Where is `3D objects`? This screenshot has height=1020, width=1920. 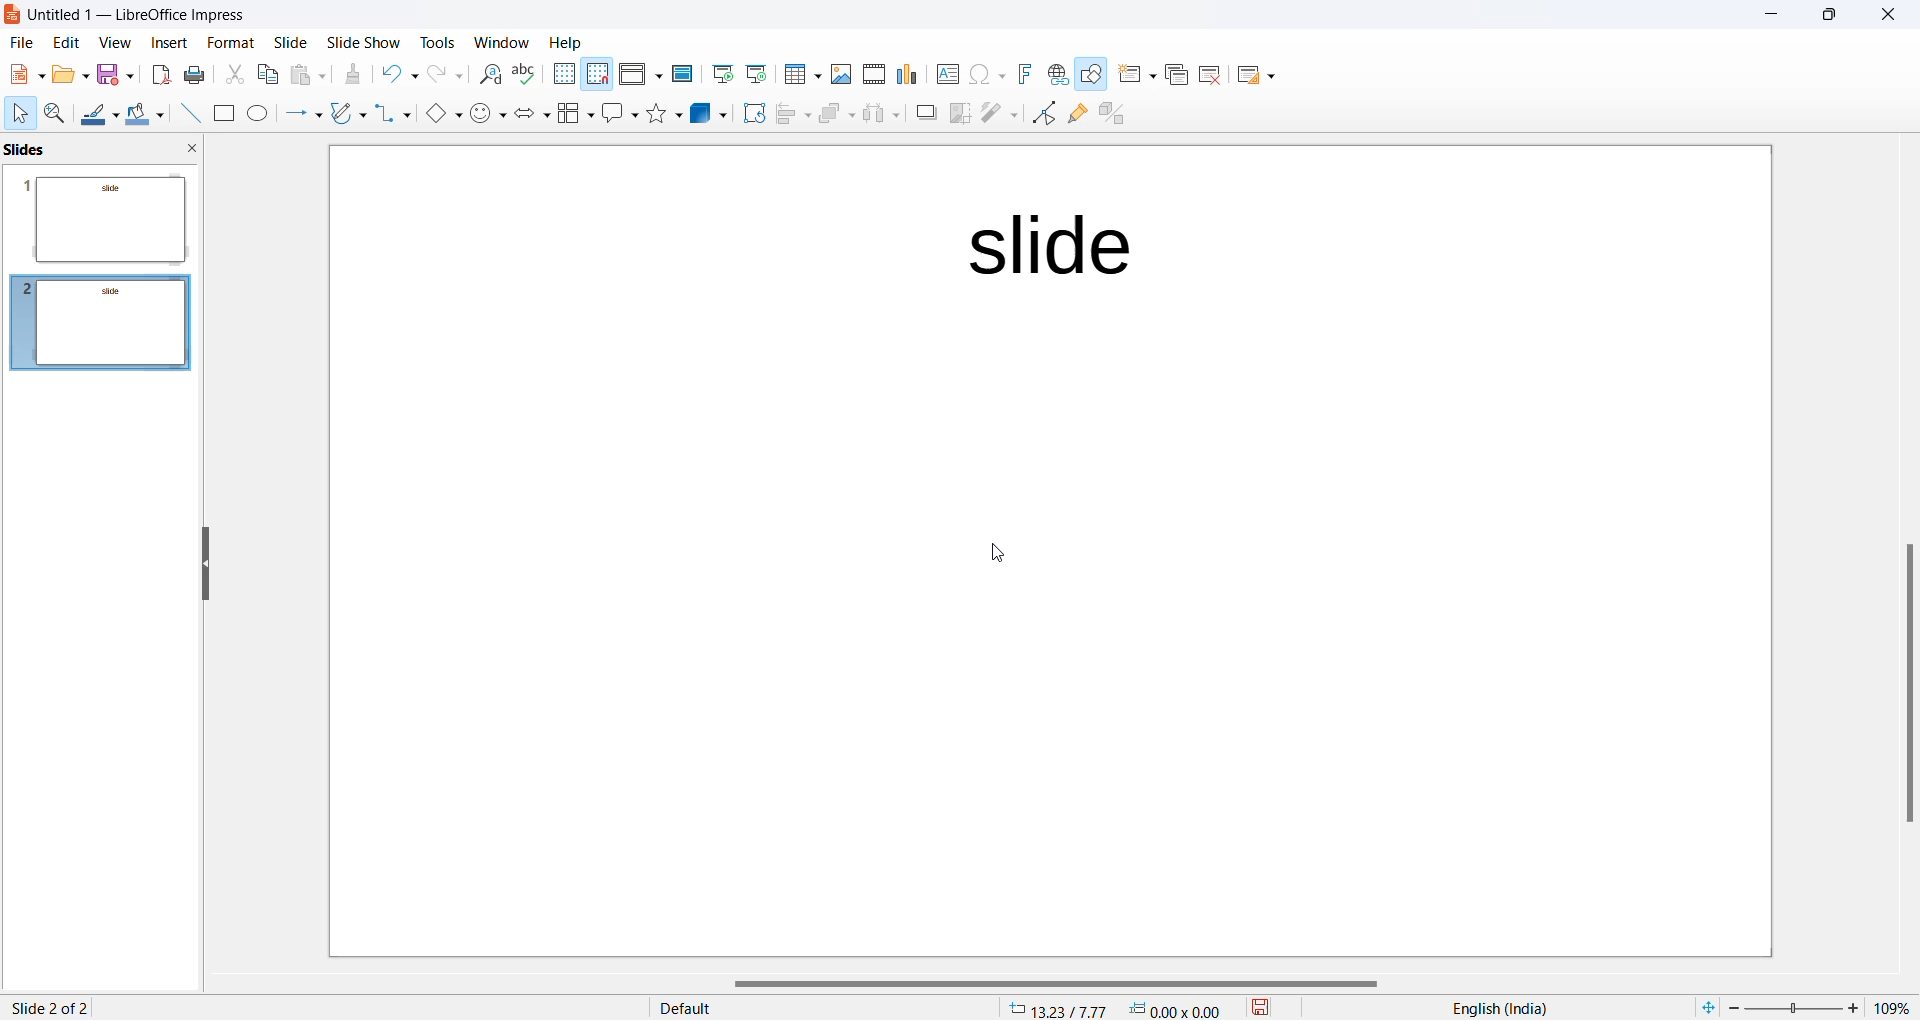 3D objects is located at coordinates (706, 115).